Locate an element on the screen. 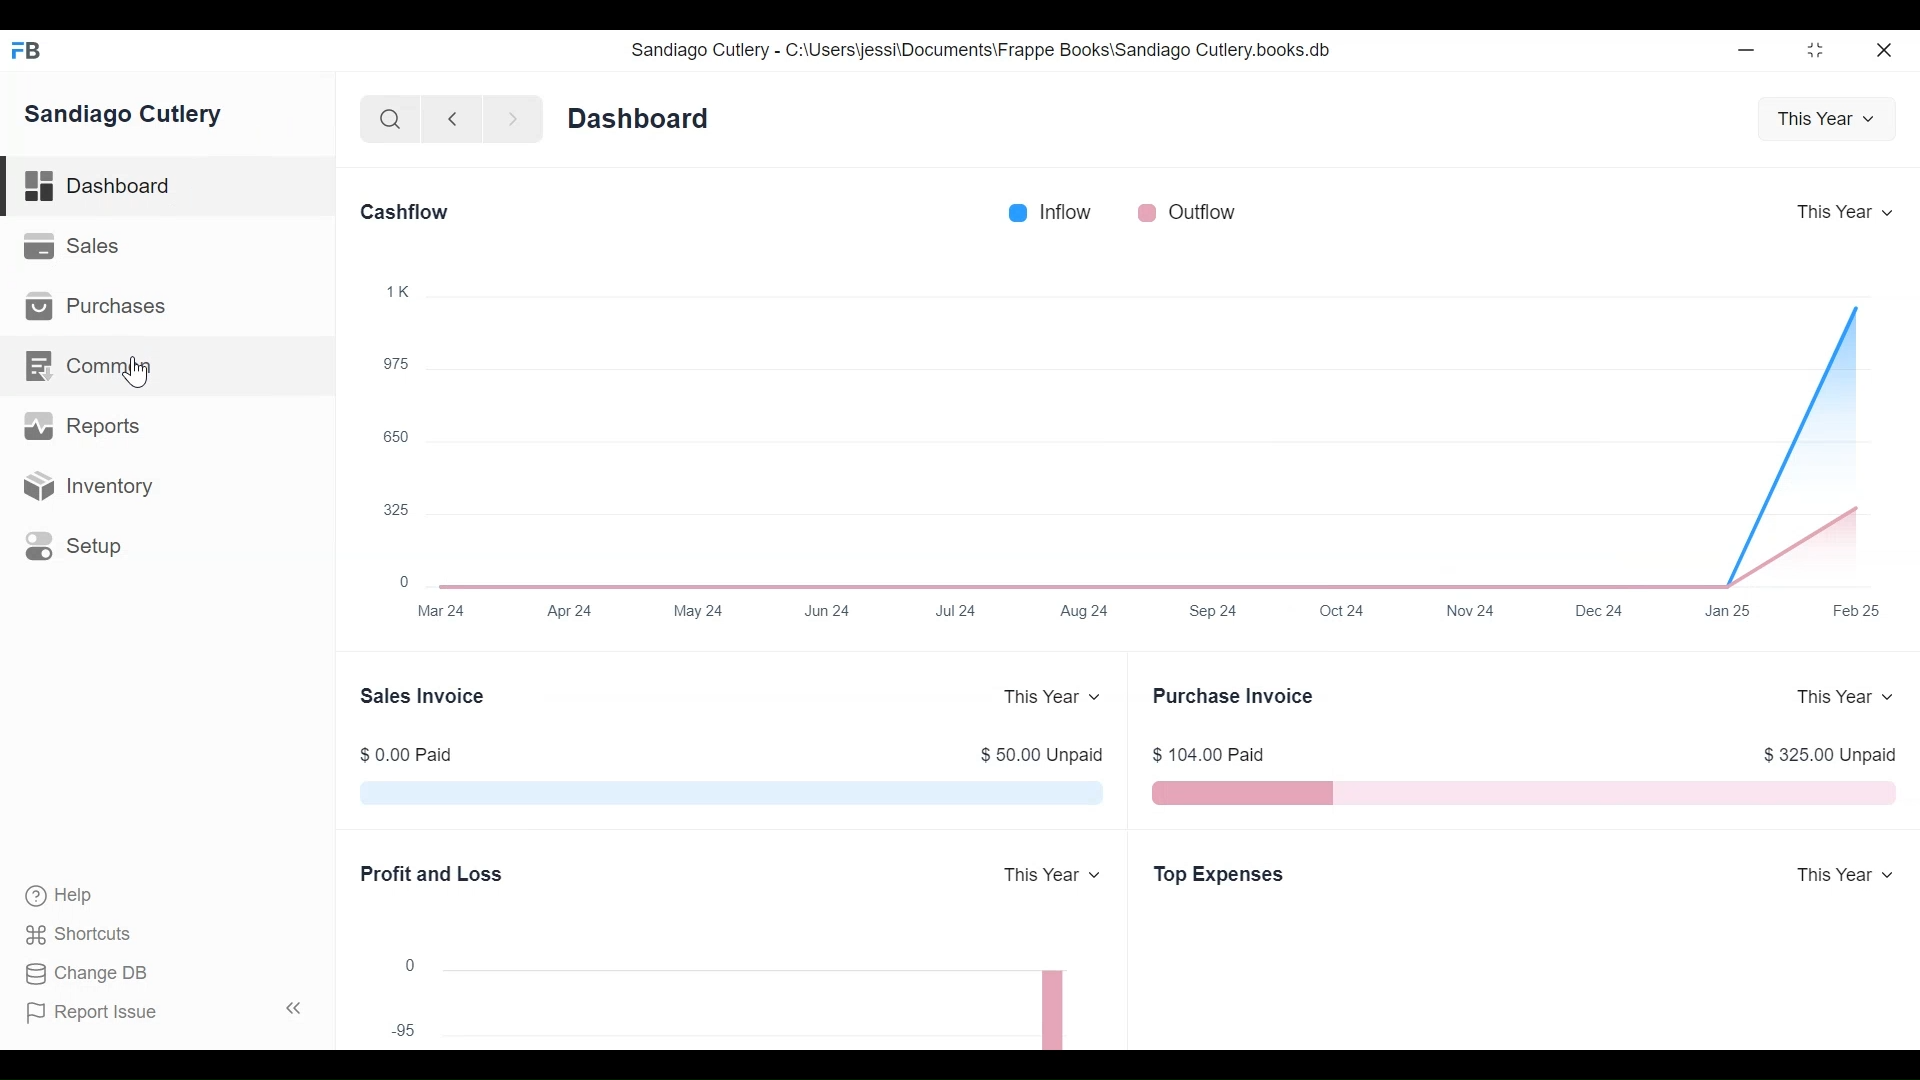  This Year is located at coordinates (1842, 697).